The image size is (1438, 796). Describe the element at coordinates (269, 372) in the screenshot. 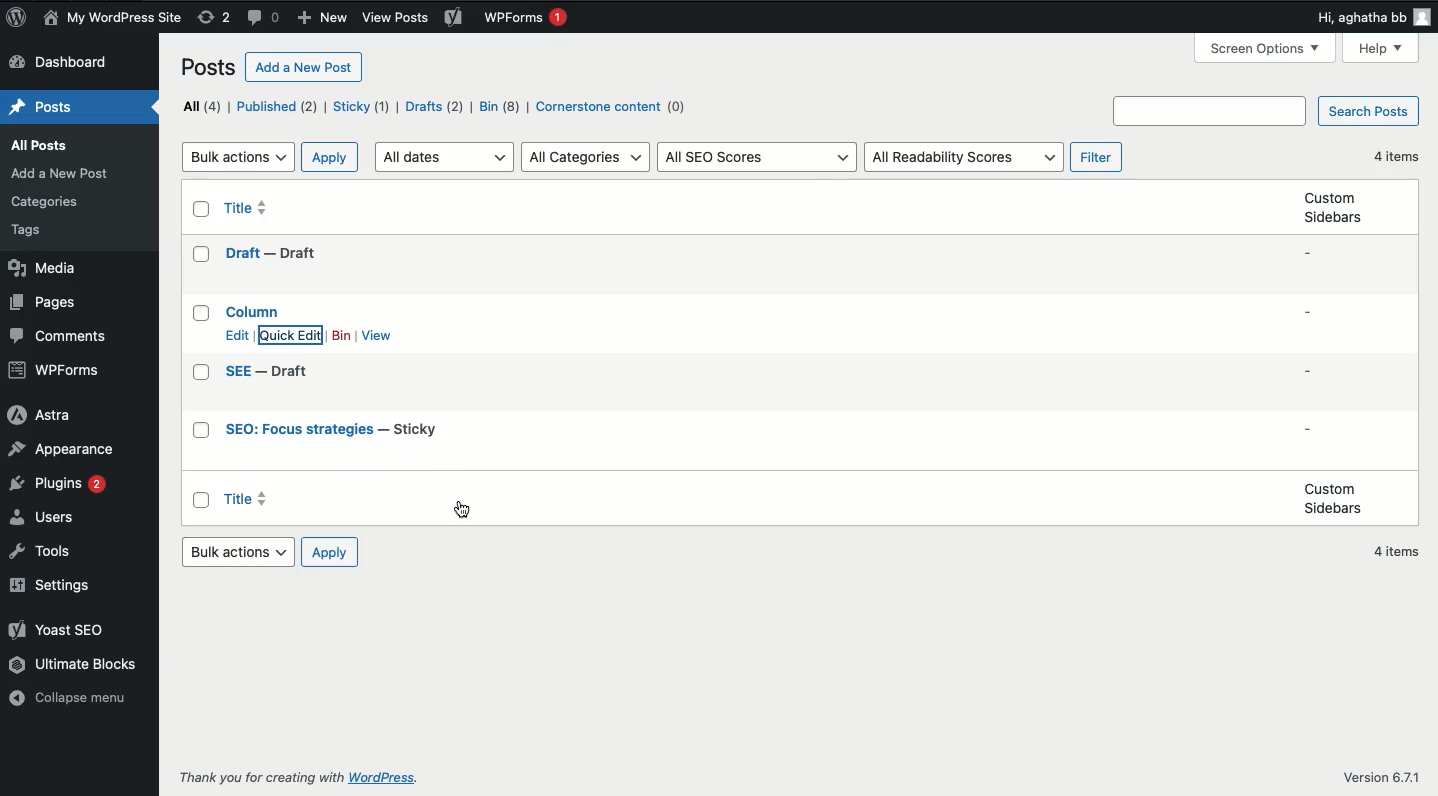

I see `see -- Draft` at that location.